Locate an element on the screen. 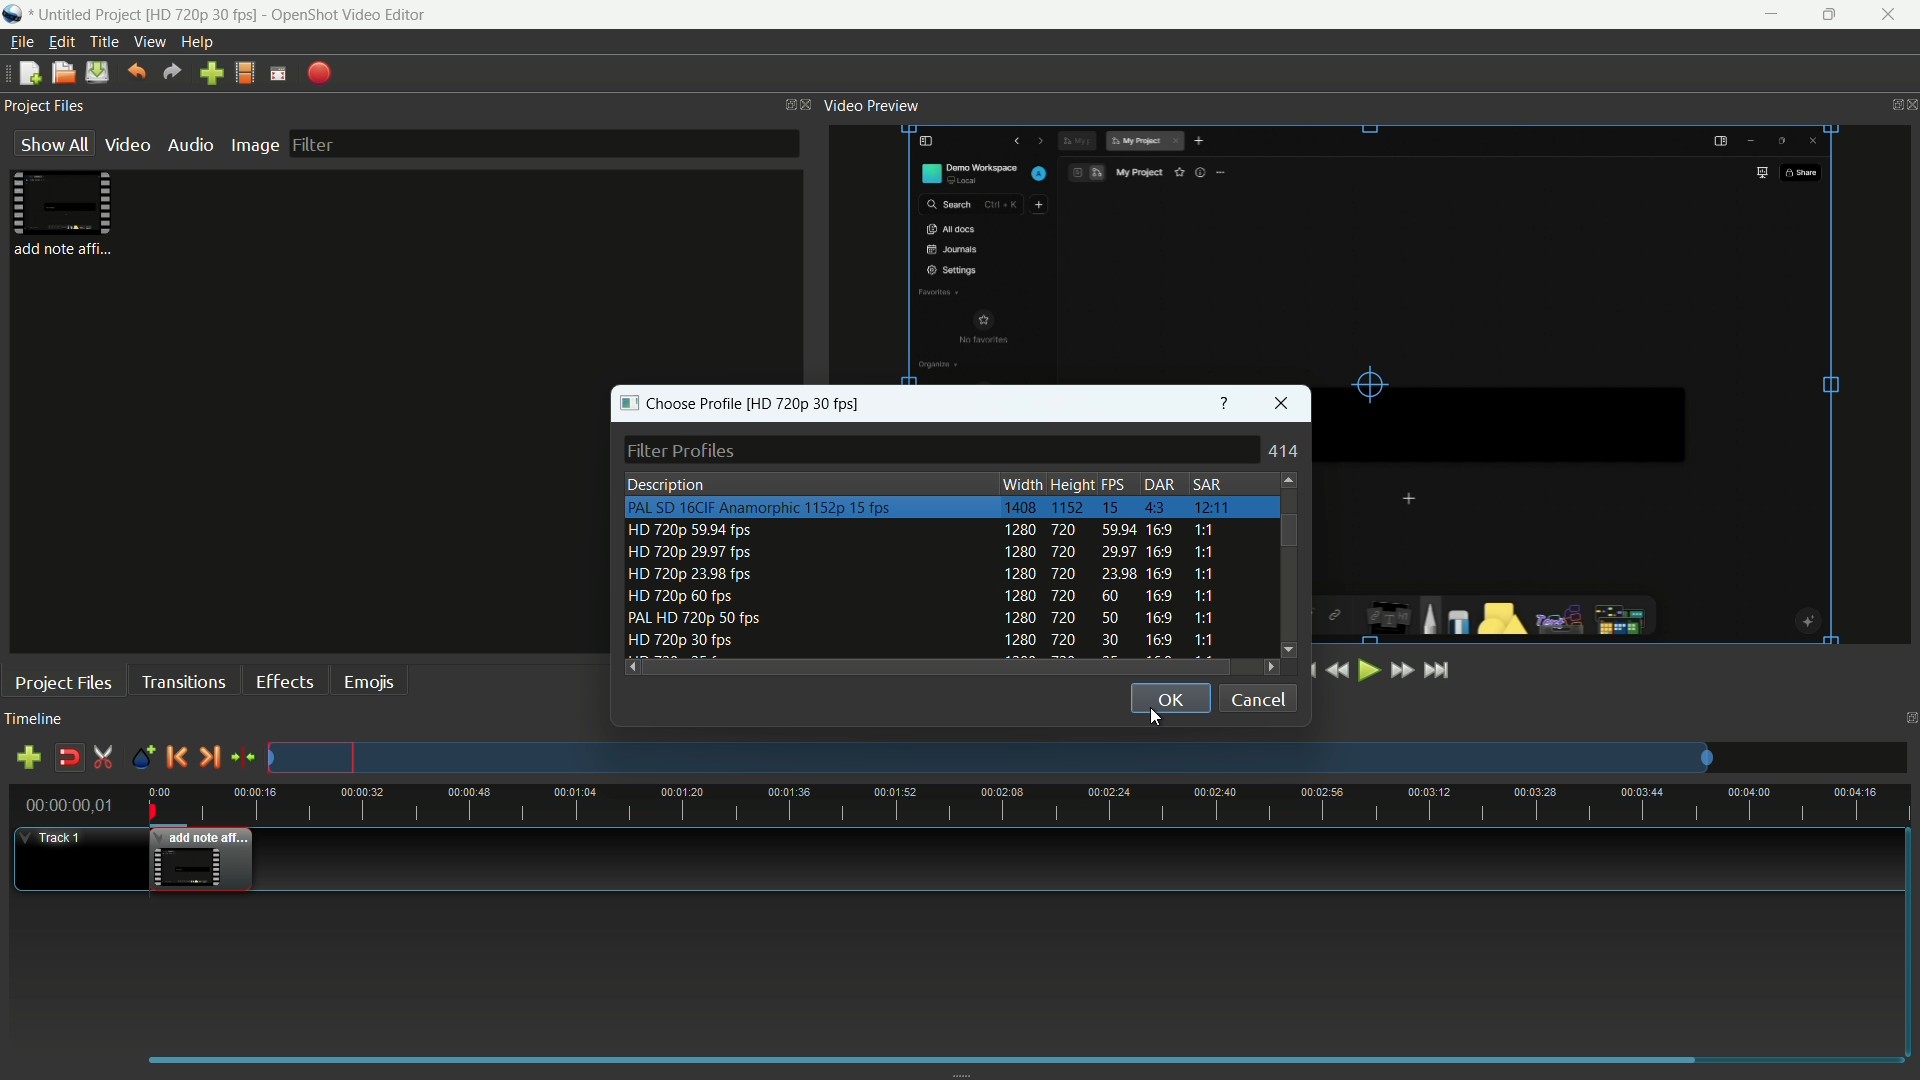 This screenshot has width=1920, height=1080. close window is located at coordinates (1284, 403).